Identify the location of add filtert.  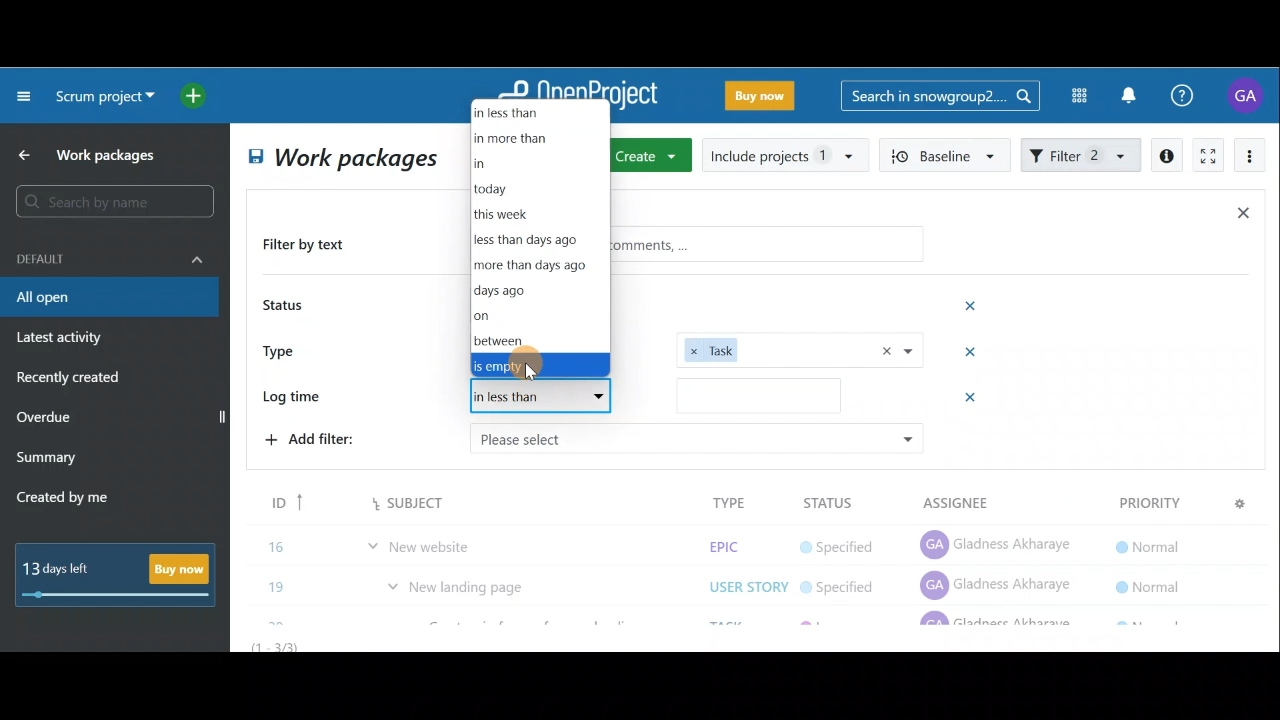
(330, 437).